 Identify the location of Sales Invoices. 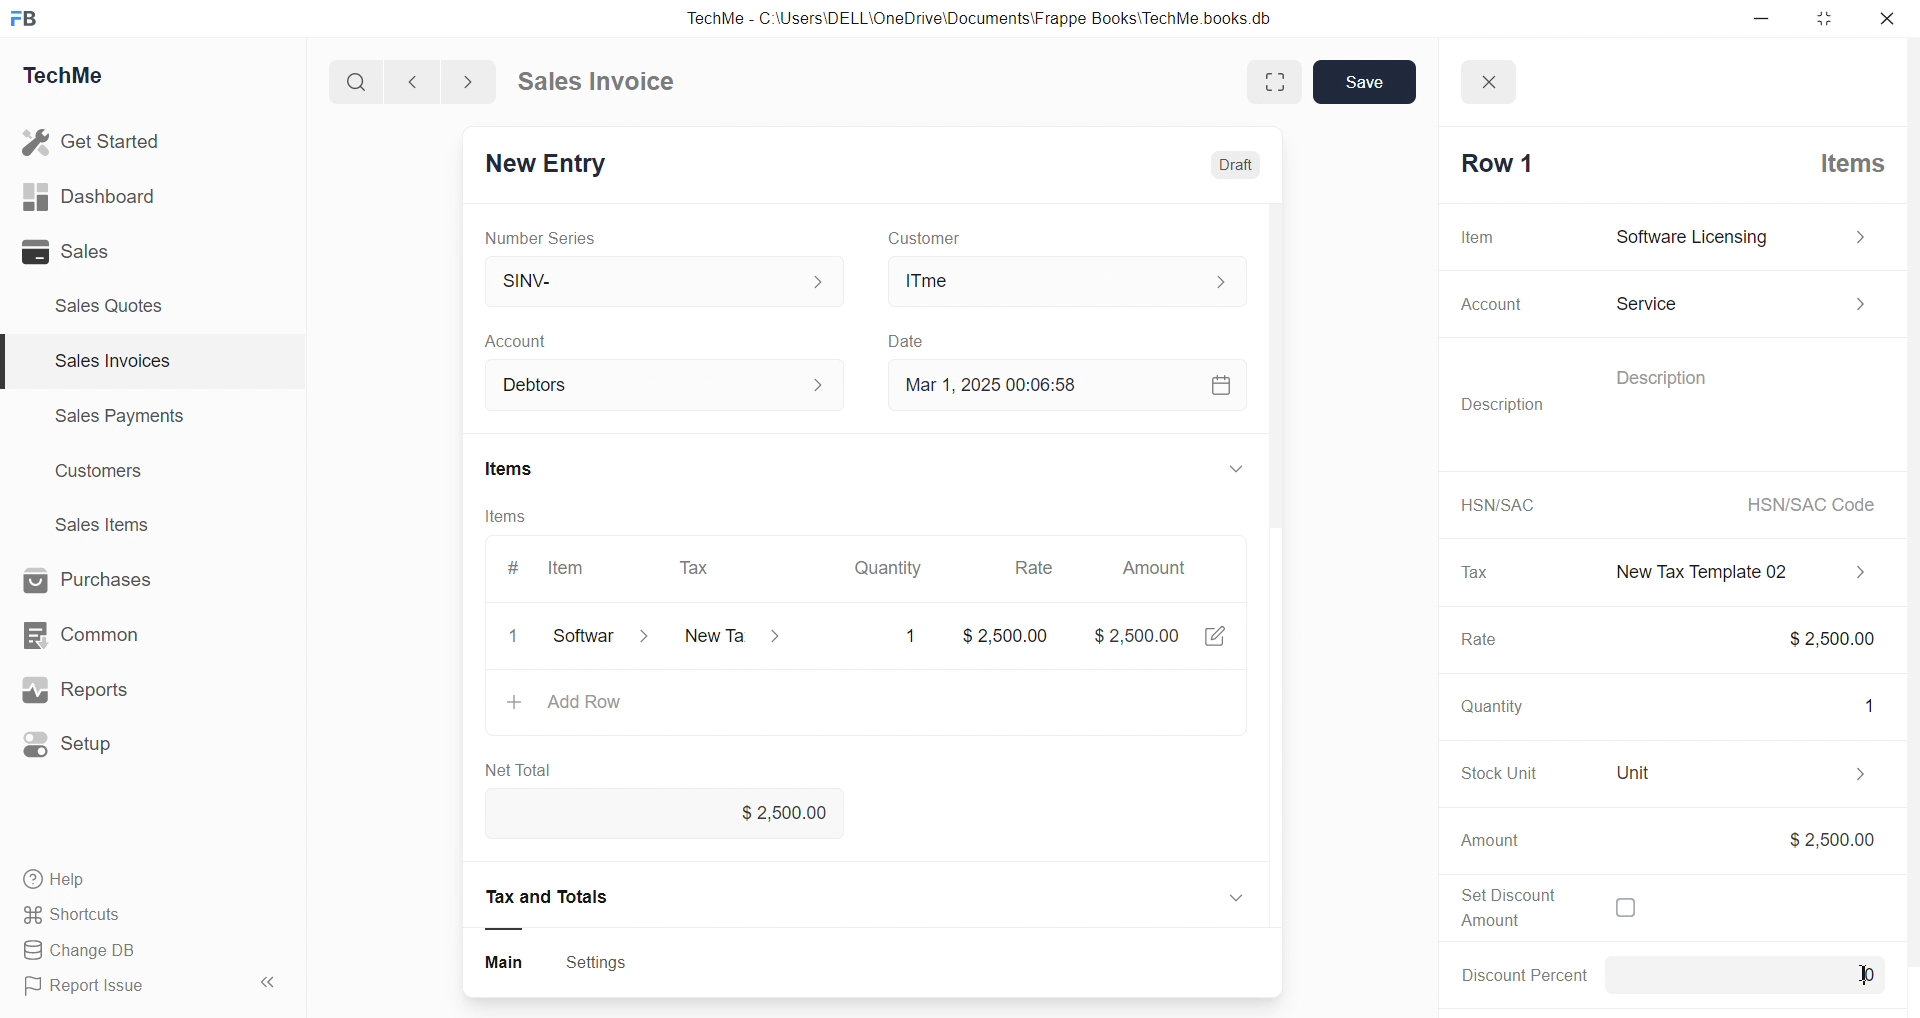
(104, 364).